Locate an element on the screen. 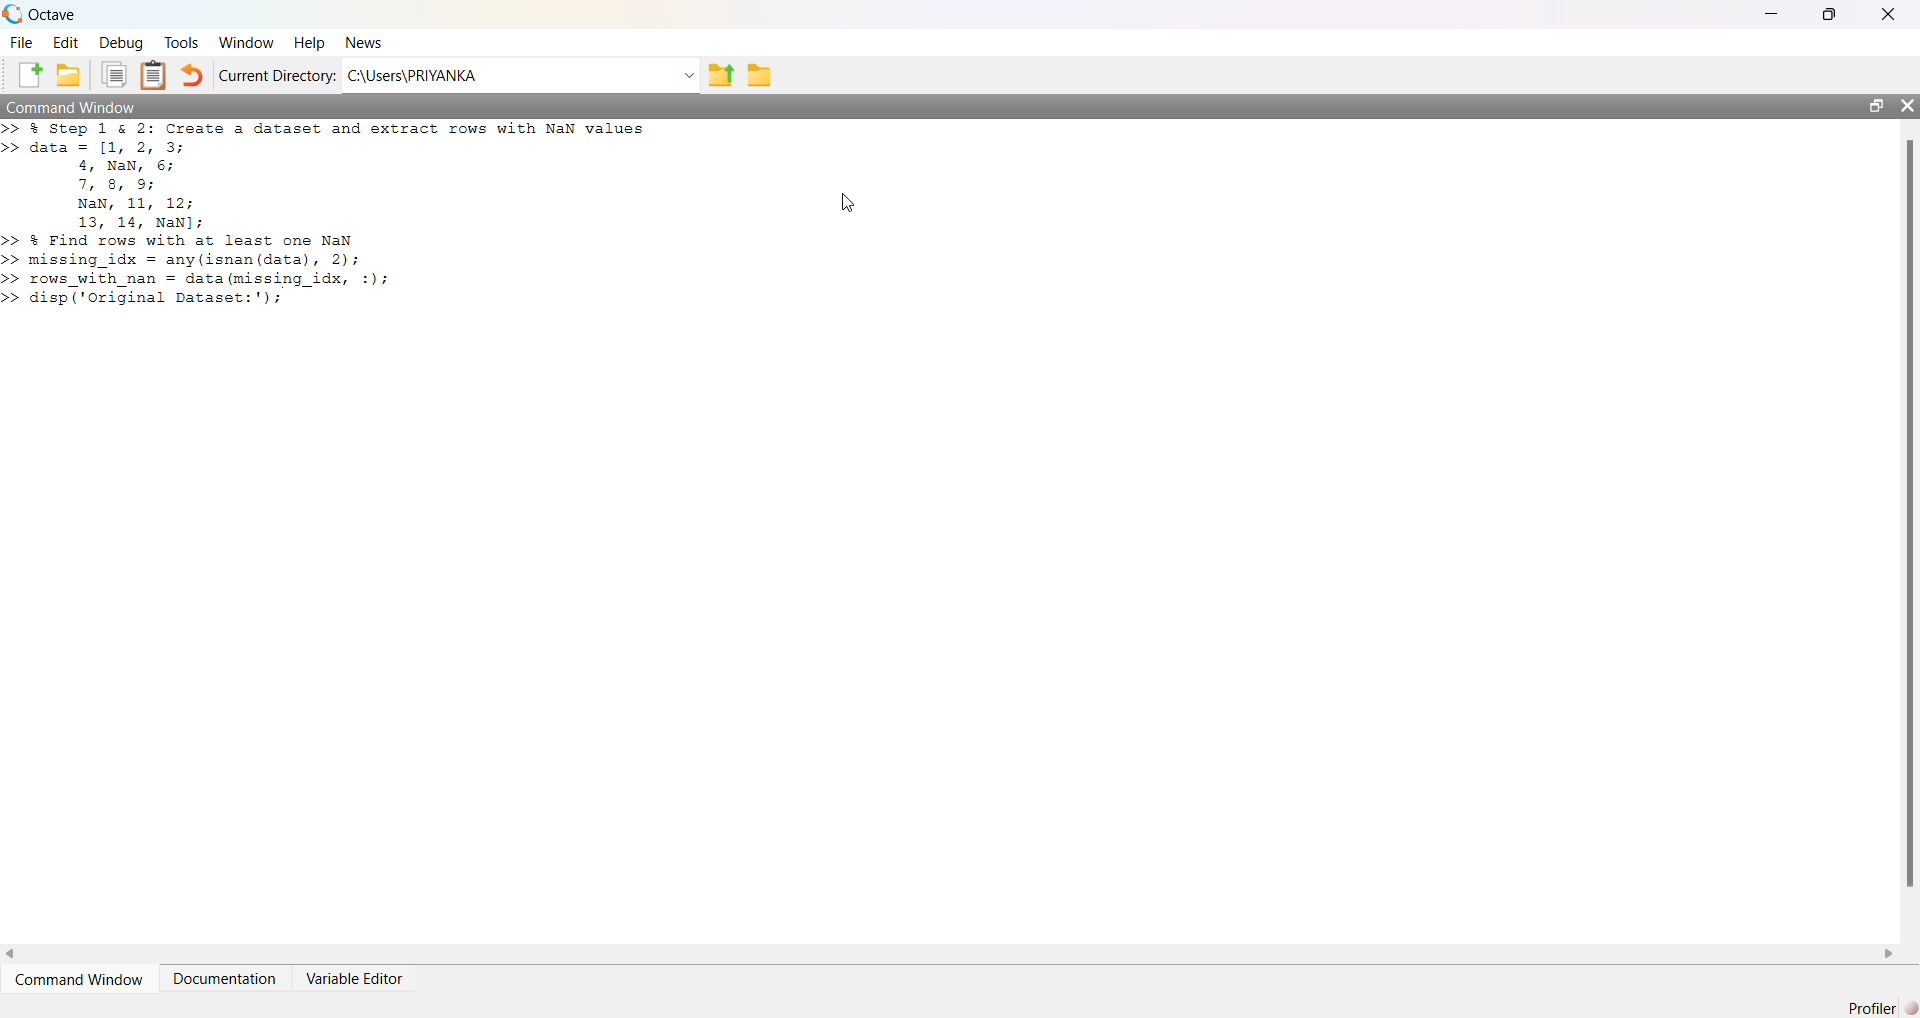 This screenshot has width=1920, height=1018. folder is located at coordinates (760, 76).